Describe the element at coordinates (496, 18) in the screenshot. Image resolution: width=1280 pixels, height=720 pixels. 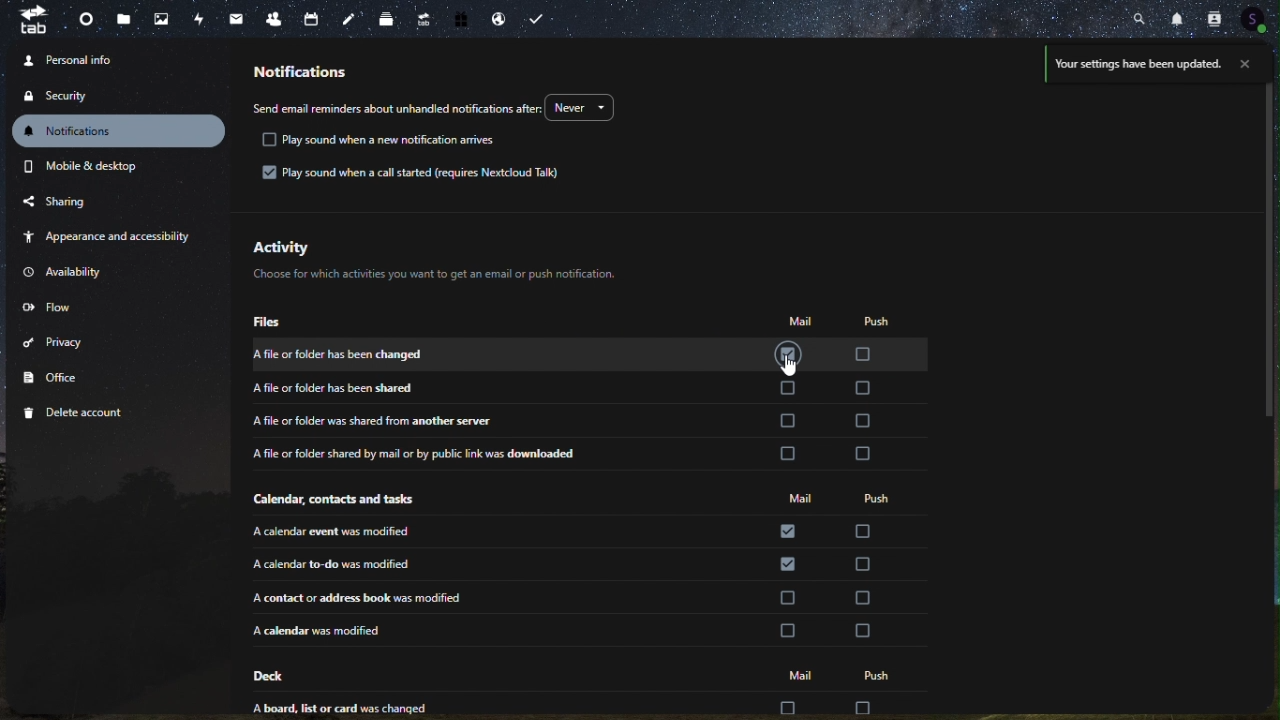
I see `email hosting` at that location.